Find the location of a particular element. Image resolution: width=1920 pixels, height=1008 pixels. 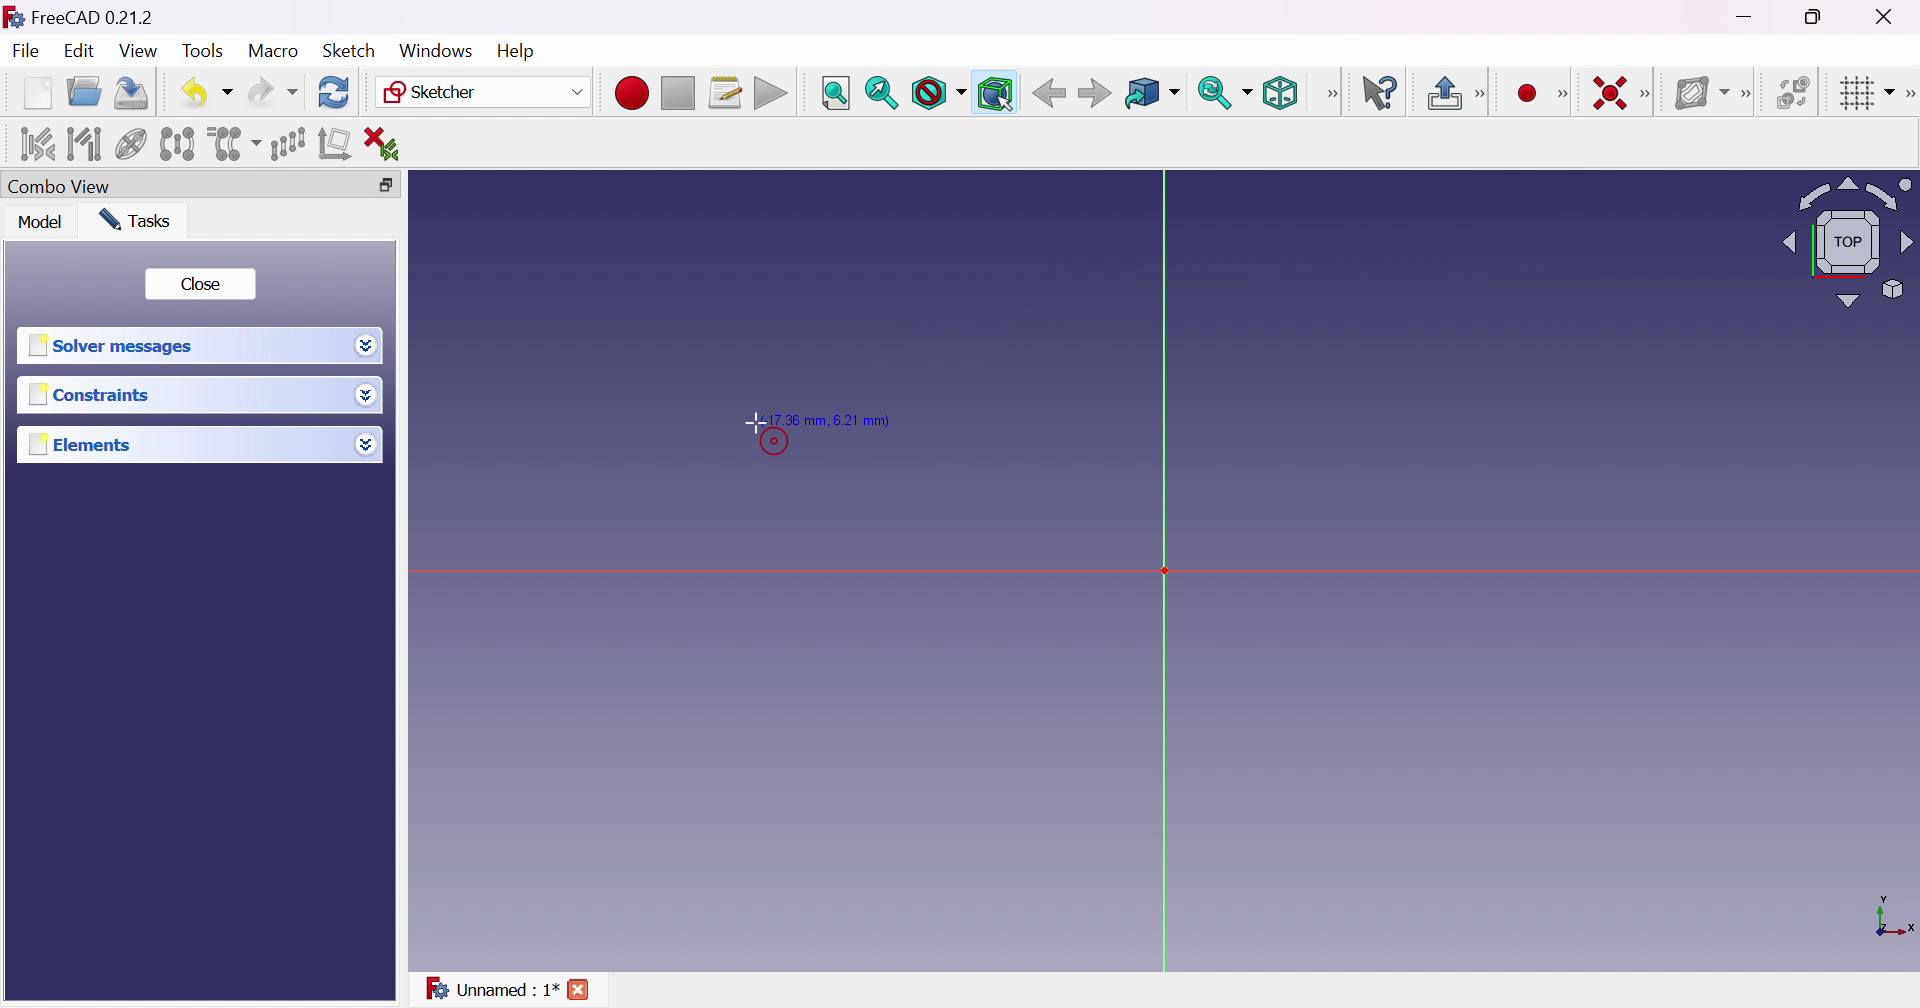

Help is located at coordinates (513, 51).